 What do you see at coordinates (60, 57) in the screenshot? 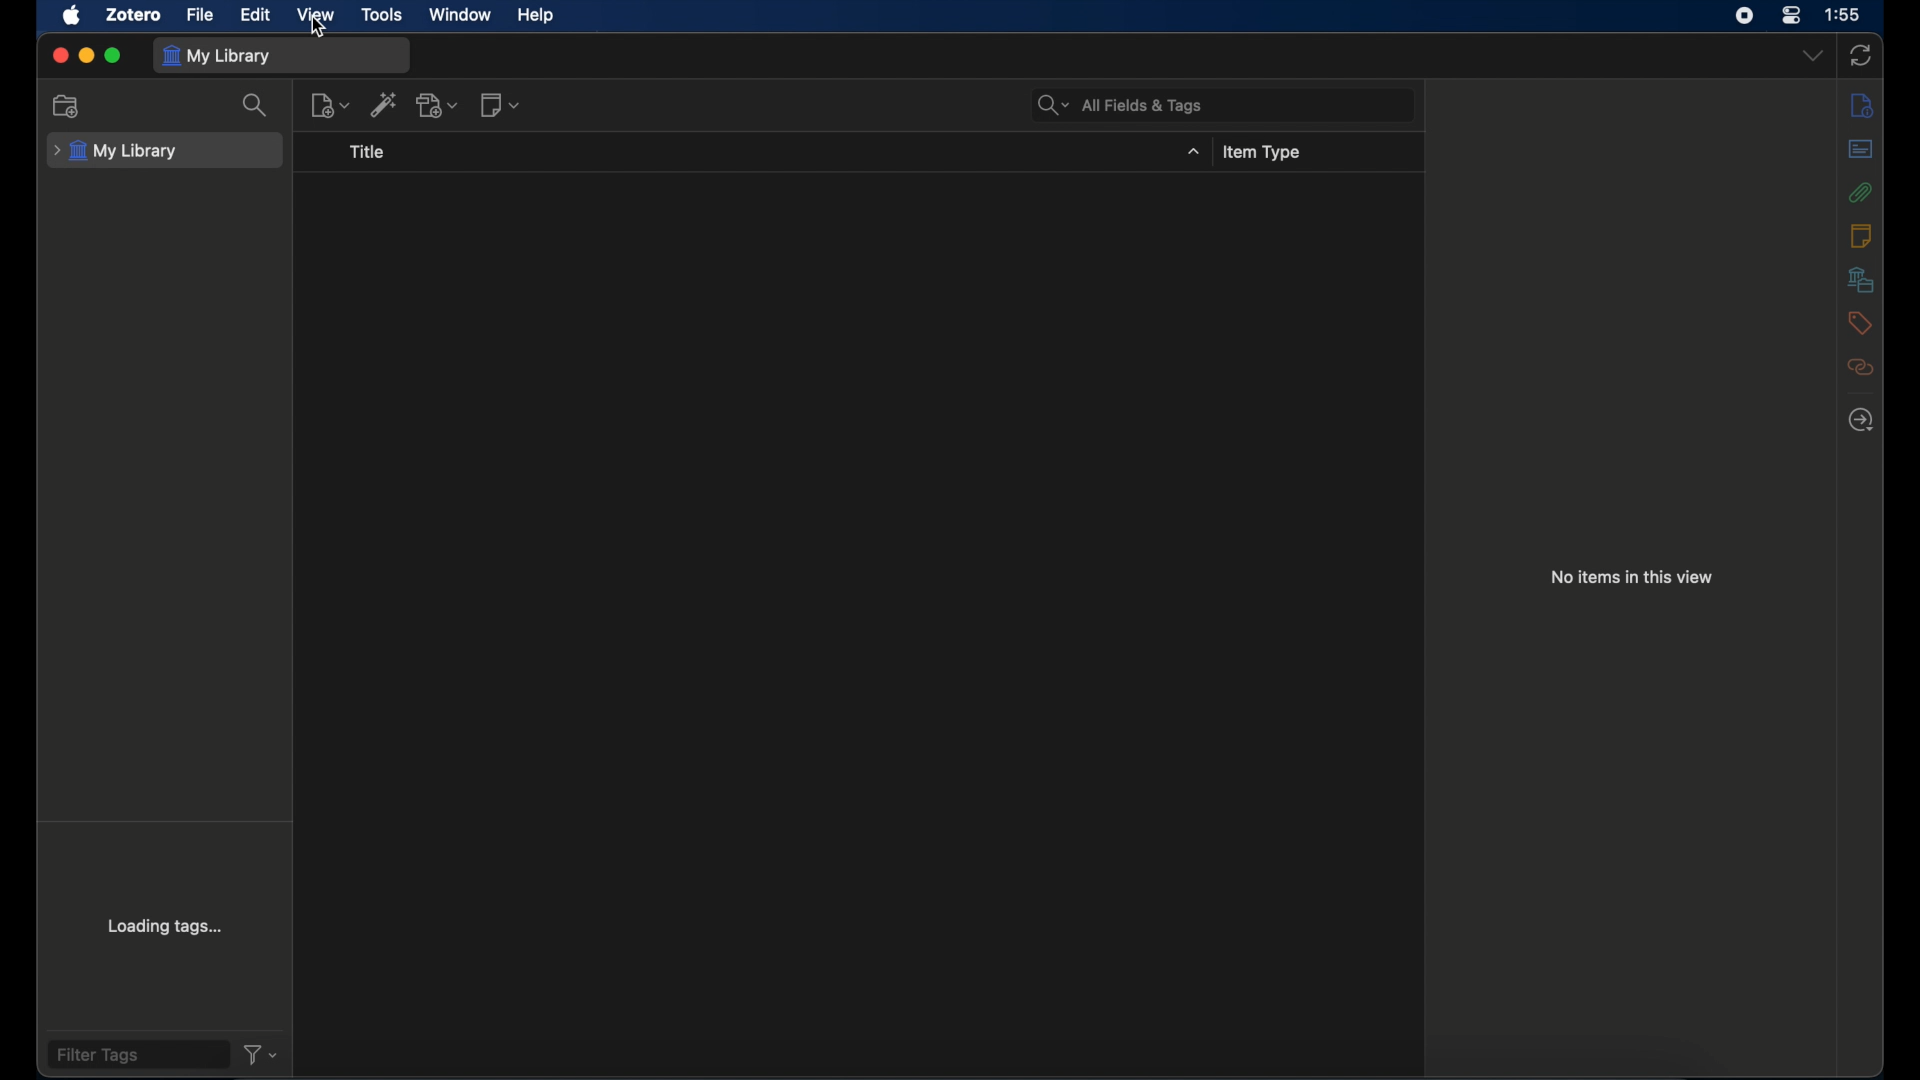
I see `close` at bounding box center [60, 57].